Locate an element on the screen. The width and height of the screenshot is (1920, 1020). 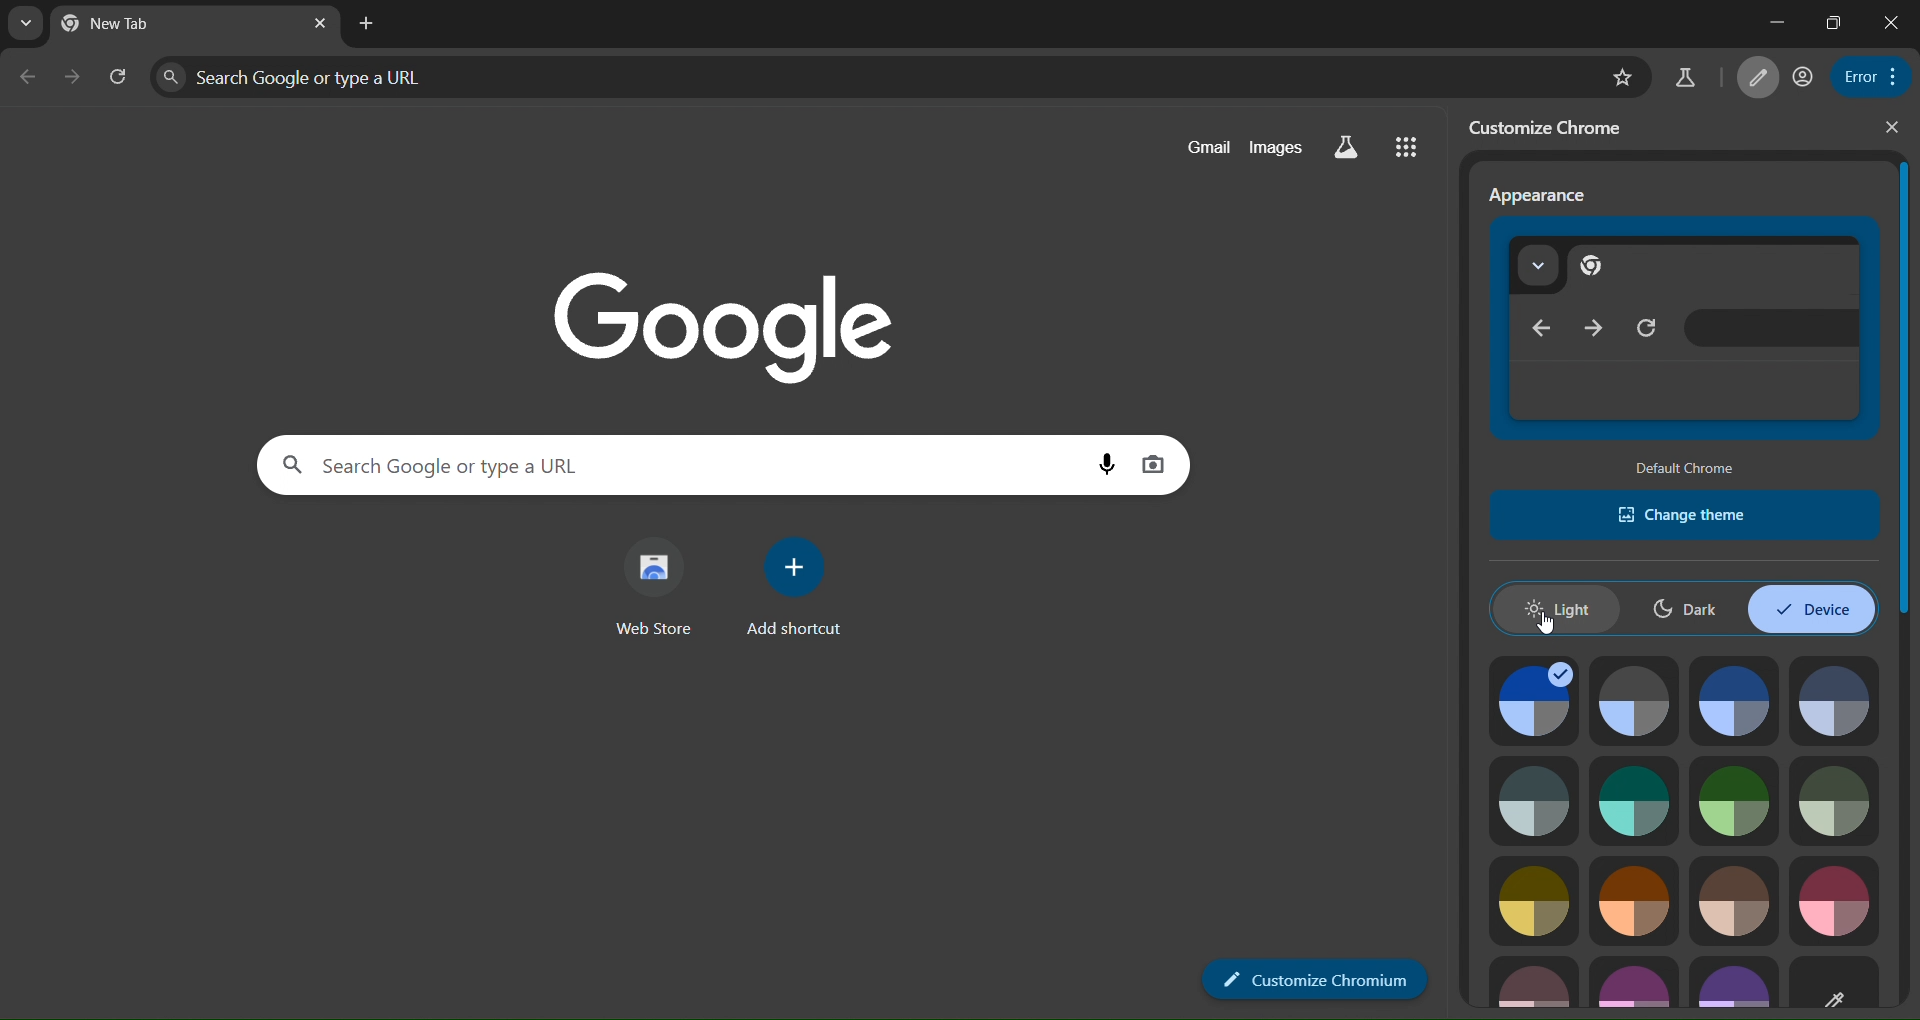
close is located at coordinates (1894, 22).